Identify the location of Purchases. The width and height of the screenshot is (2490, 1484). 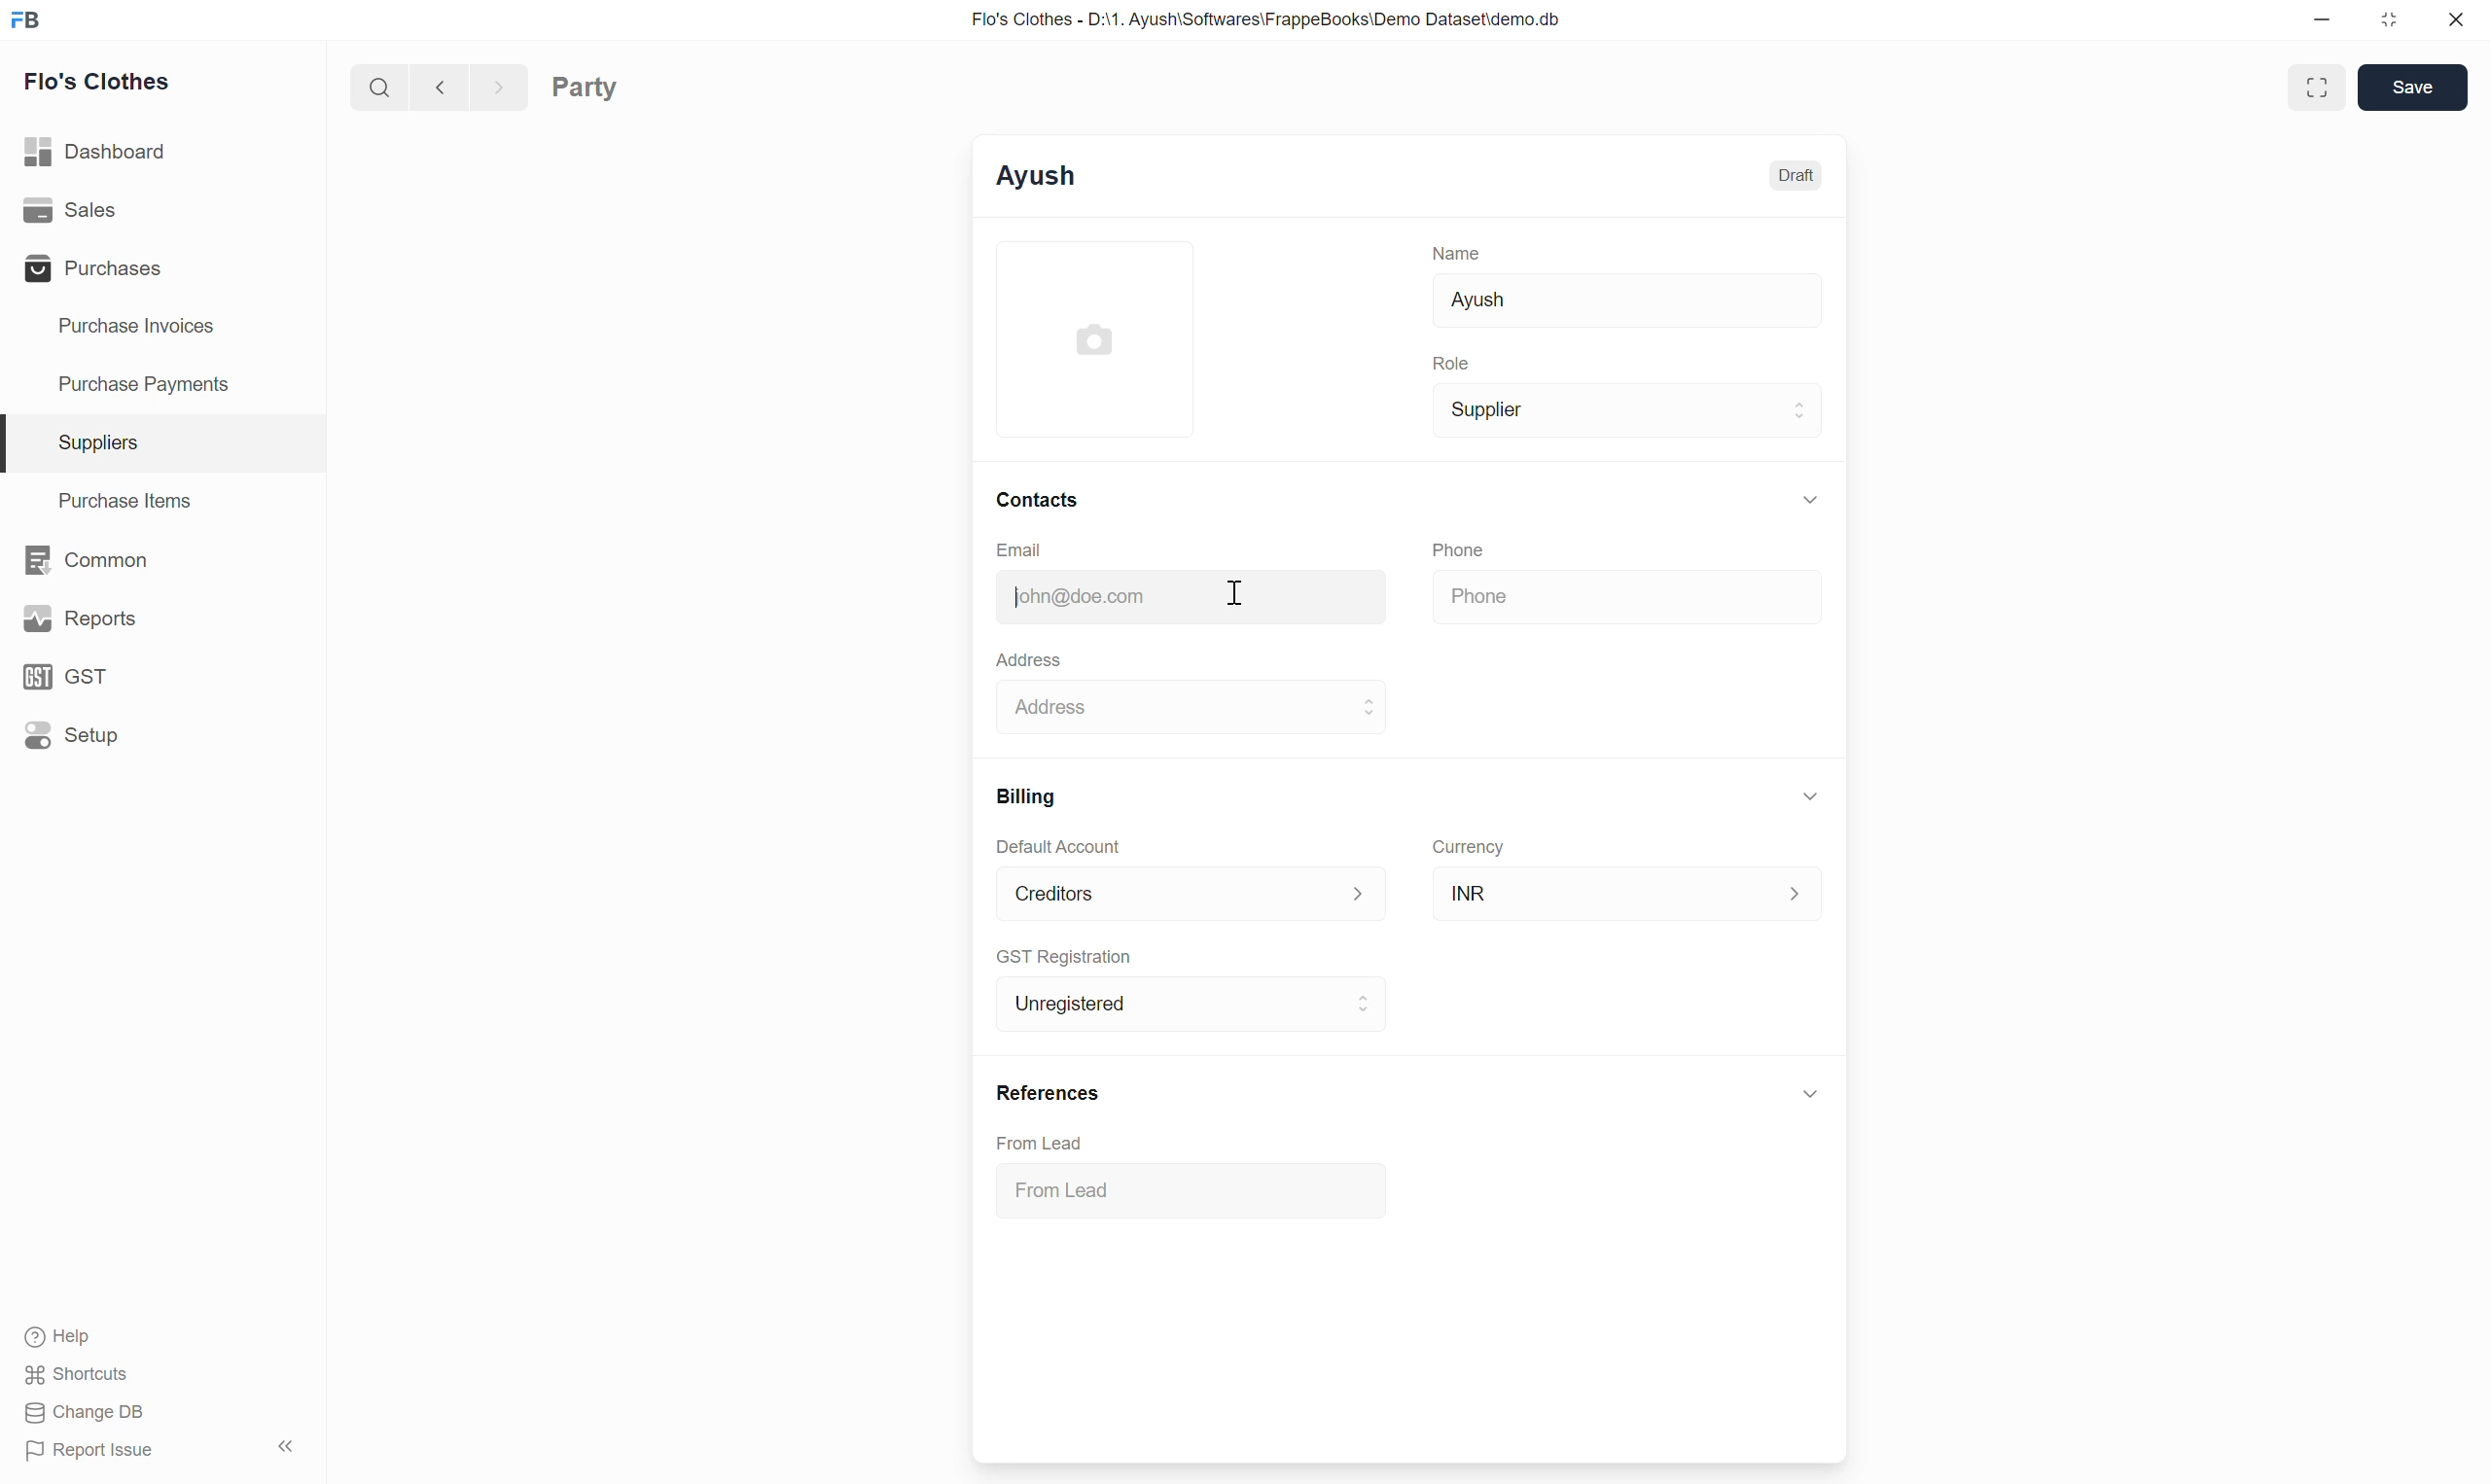
(161, 268).